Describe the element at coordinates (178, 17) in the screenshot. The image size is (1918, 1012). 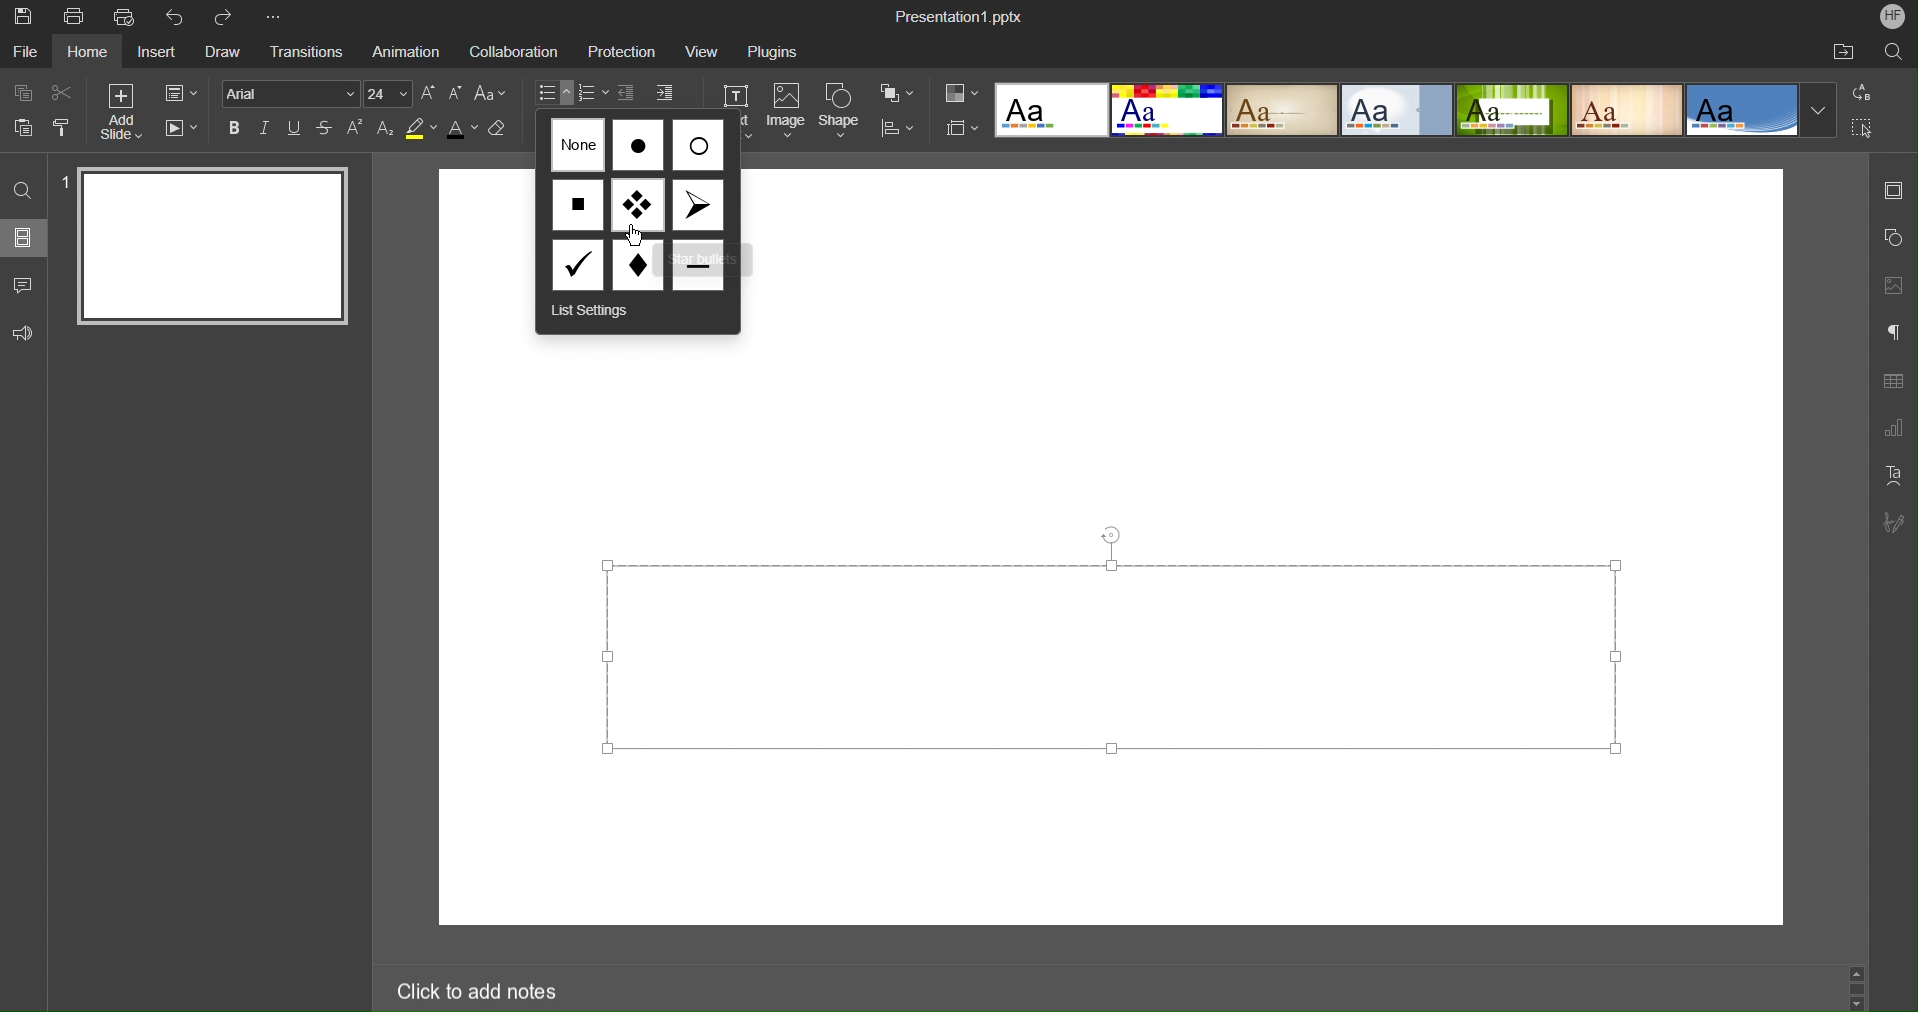
I see `Undo ` at that location.